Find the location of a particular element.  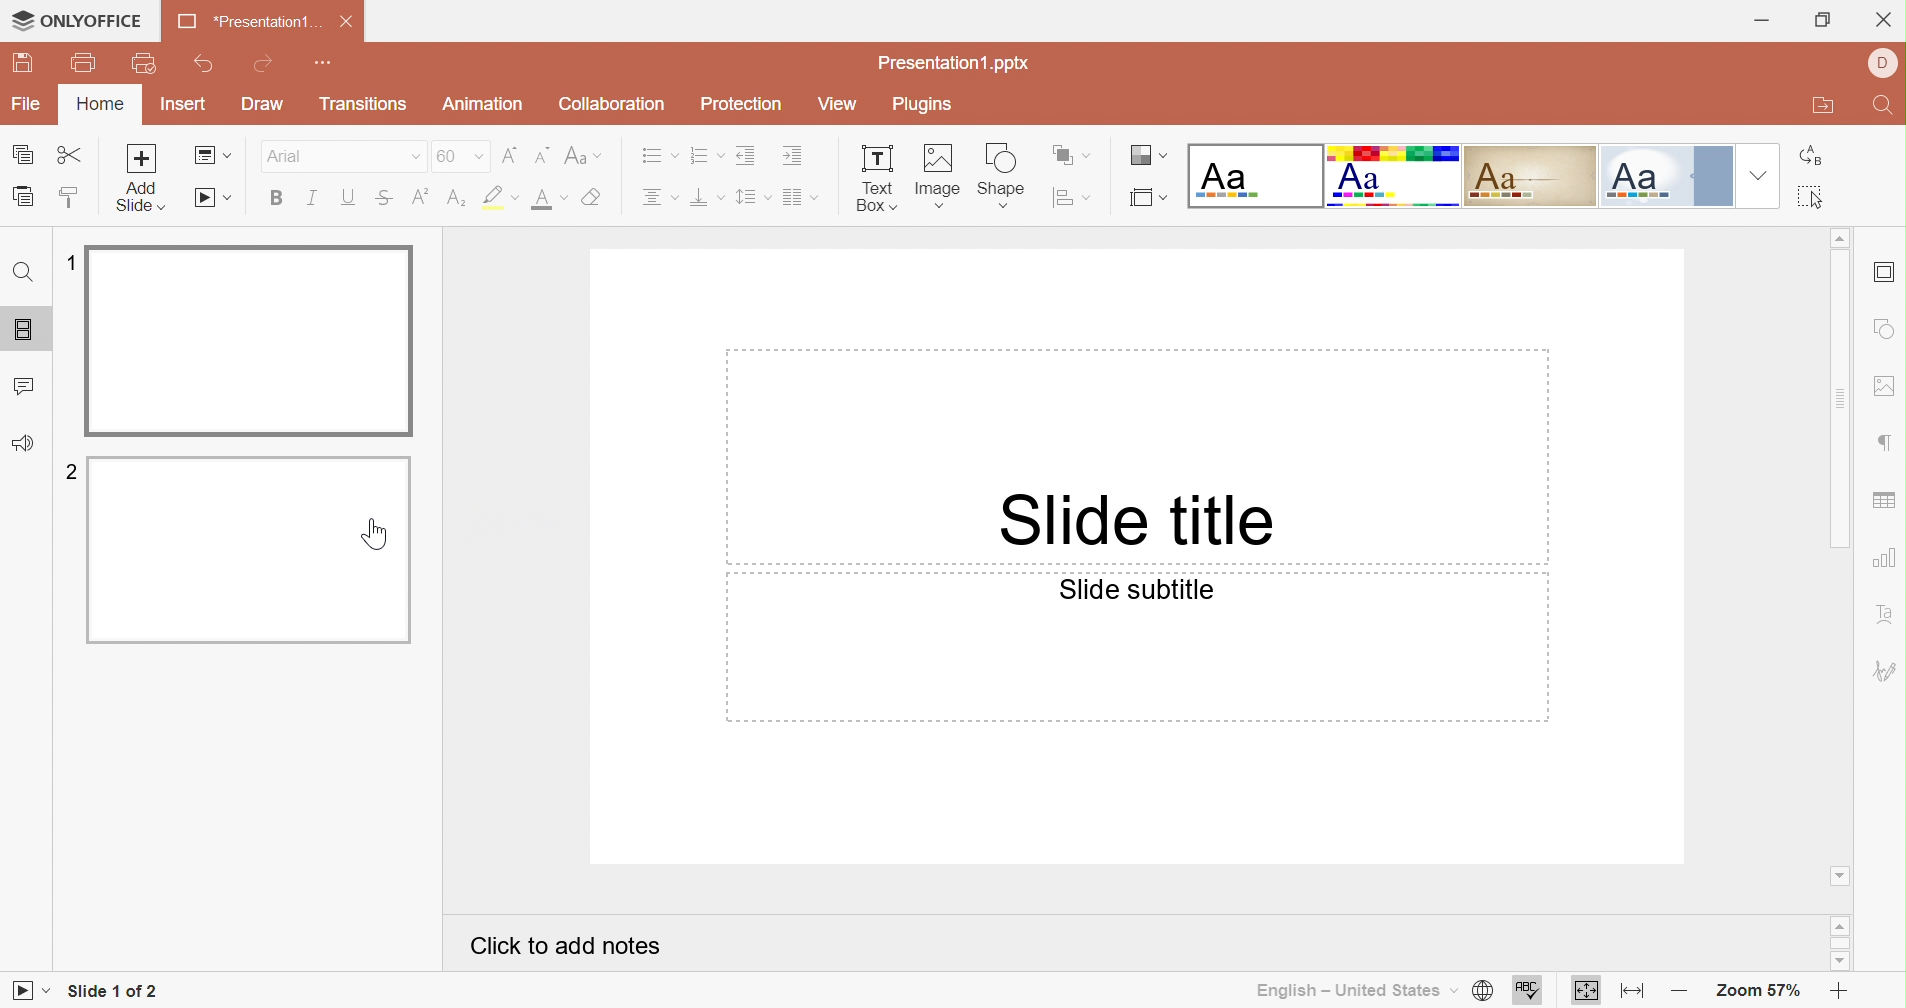

Paste is located at coordinates (23, 198).